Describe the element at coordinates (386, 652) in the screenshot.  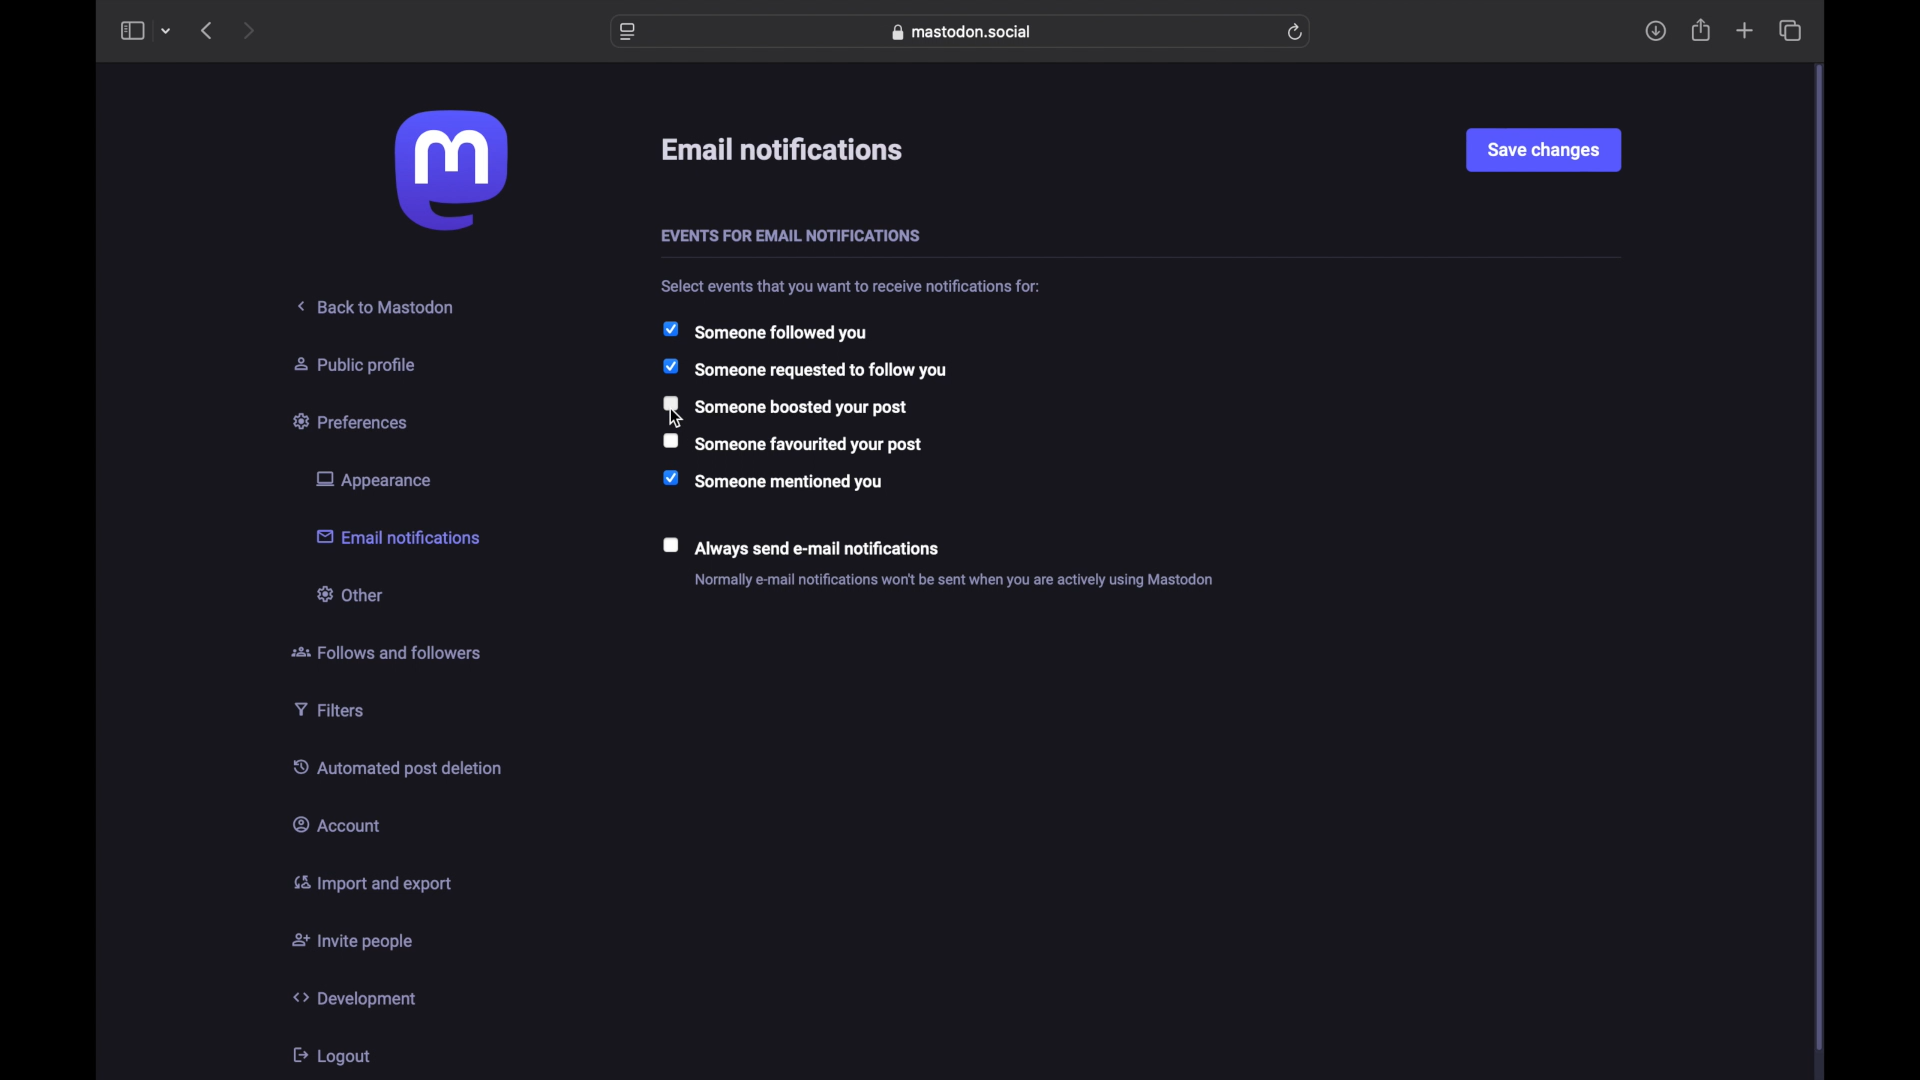
I see `follows and followers` at that location.